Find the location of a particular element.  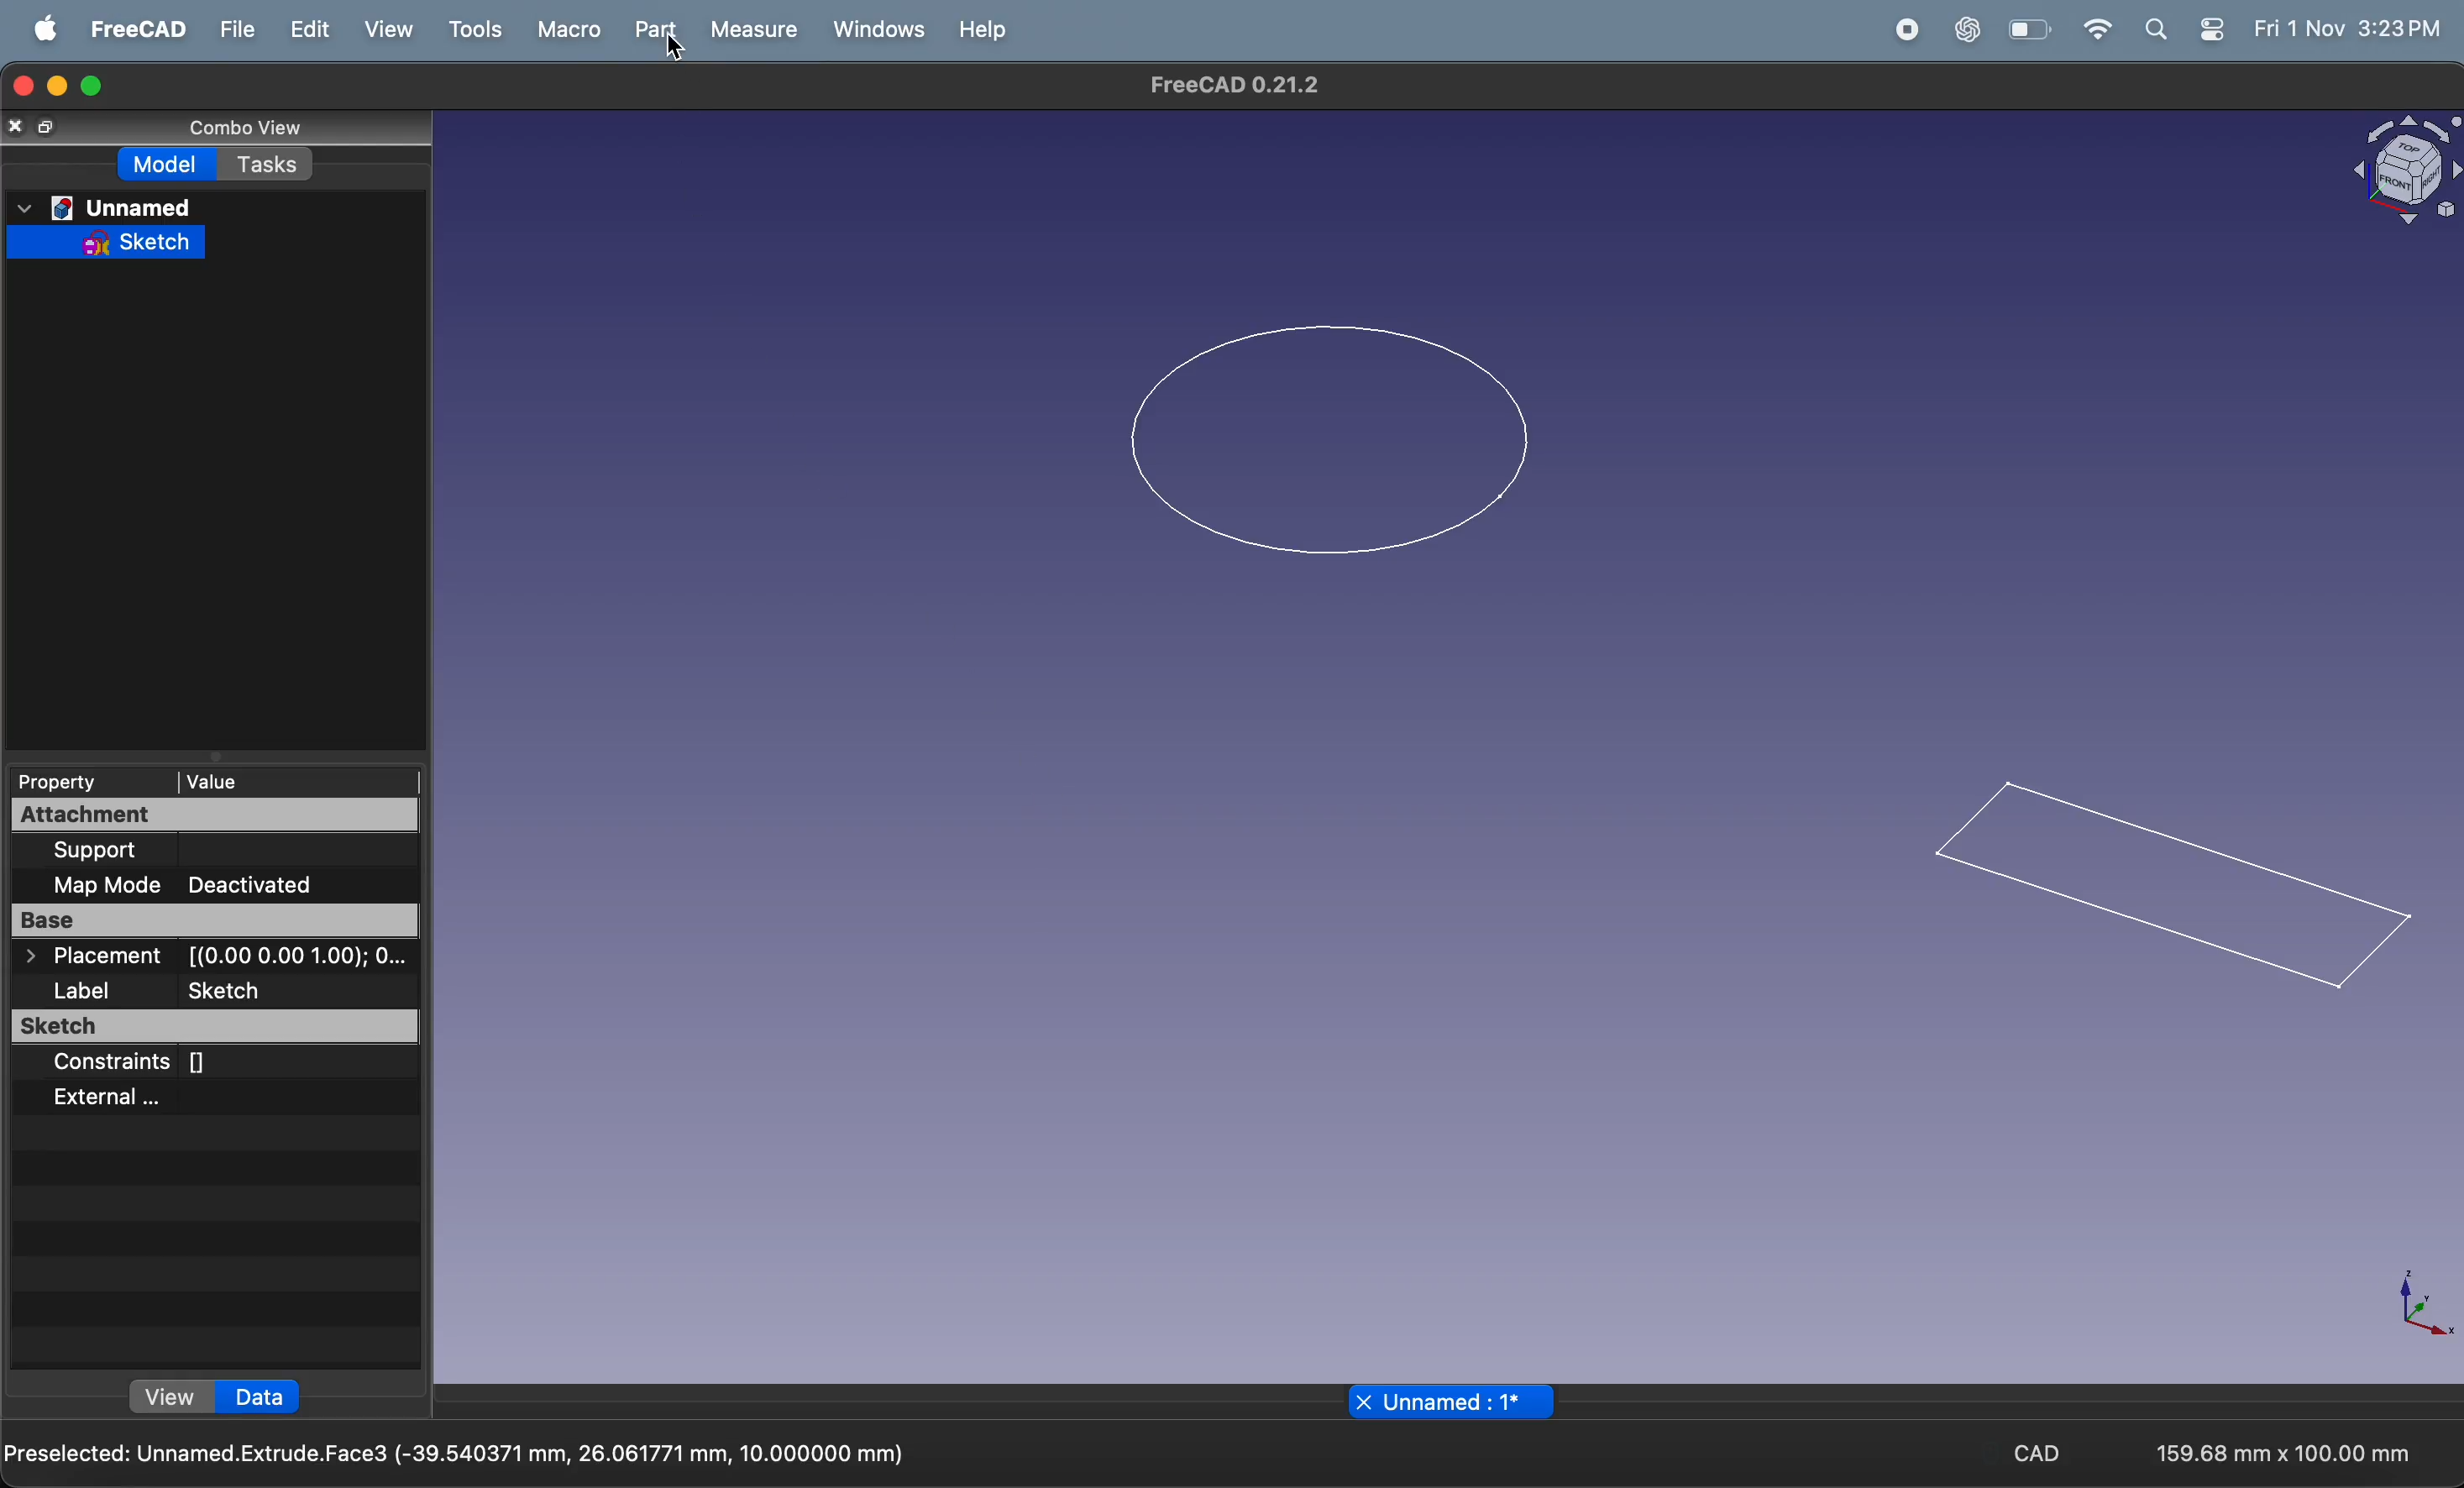

file name is located at coordinates (1442, 1403).